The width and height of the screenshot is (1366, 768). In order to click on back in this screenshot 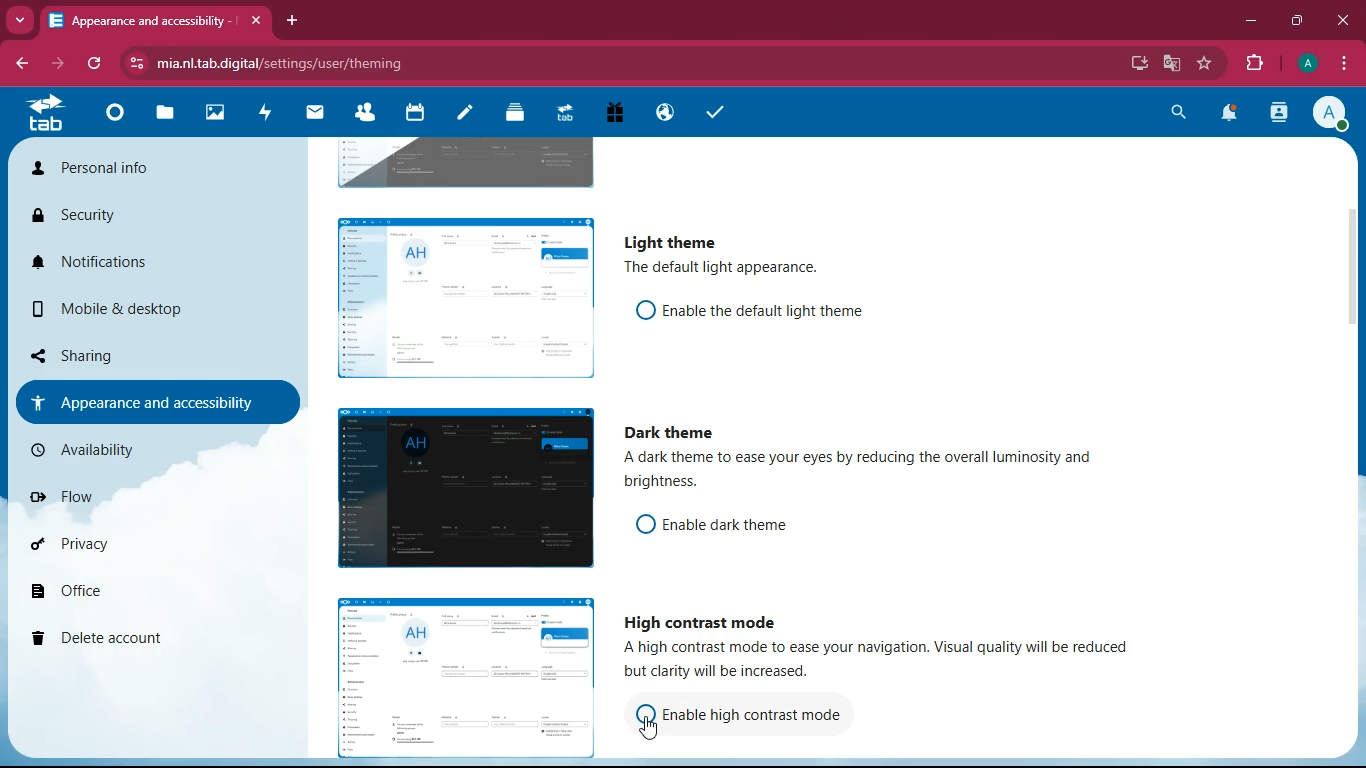, I will do `click(22, 64)`.